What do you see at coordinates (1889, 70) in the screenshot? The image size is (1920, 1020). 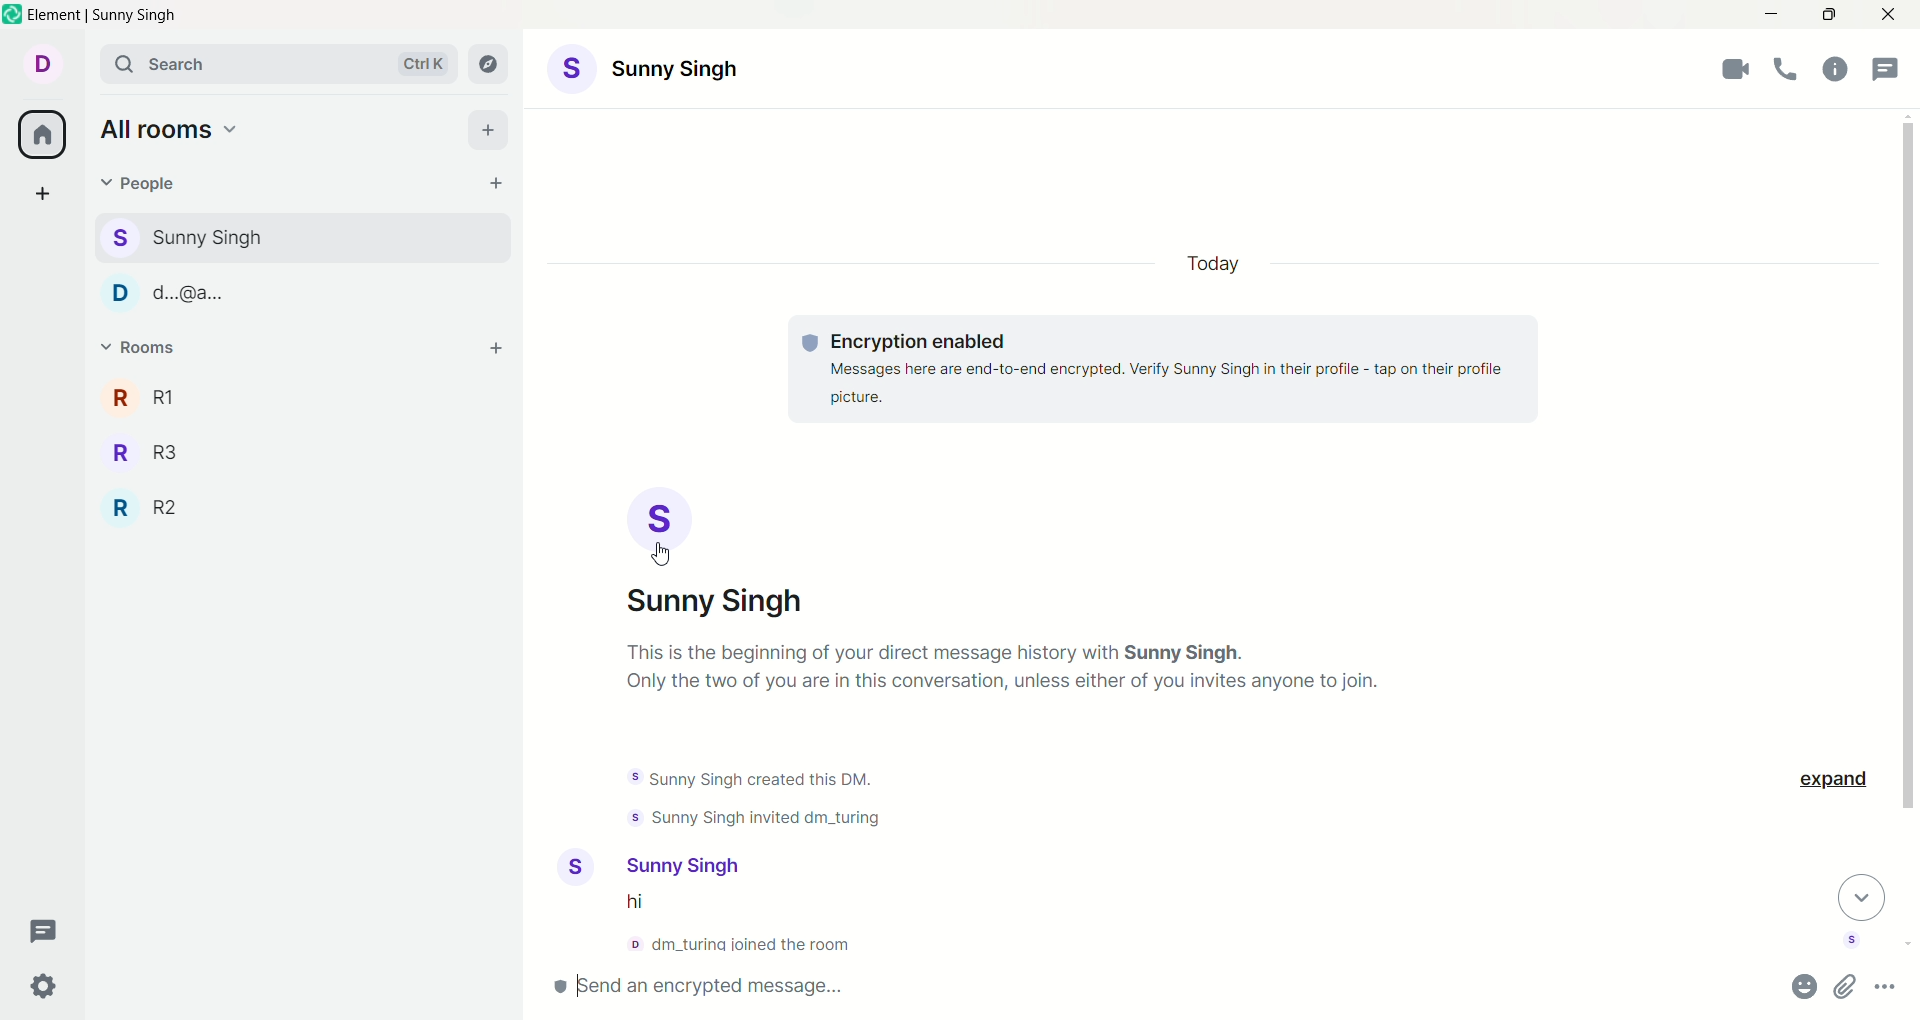 I see `Message` at bounding box center [1889, 70].